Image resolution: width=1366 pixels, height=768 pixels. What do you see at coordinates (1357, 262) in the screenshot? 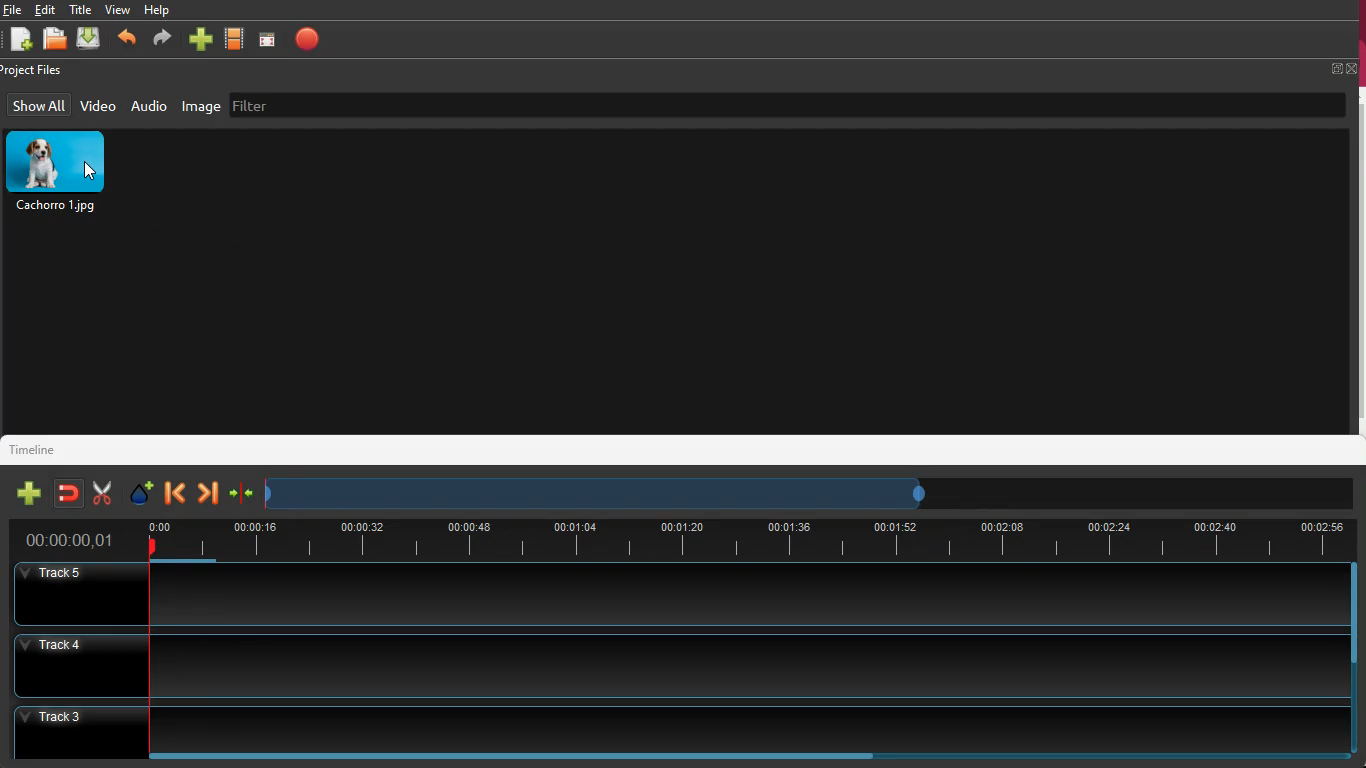
I see `vertical scroll bar` at bounding box center [1357, 262].